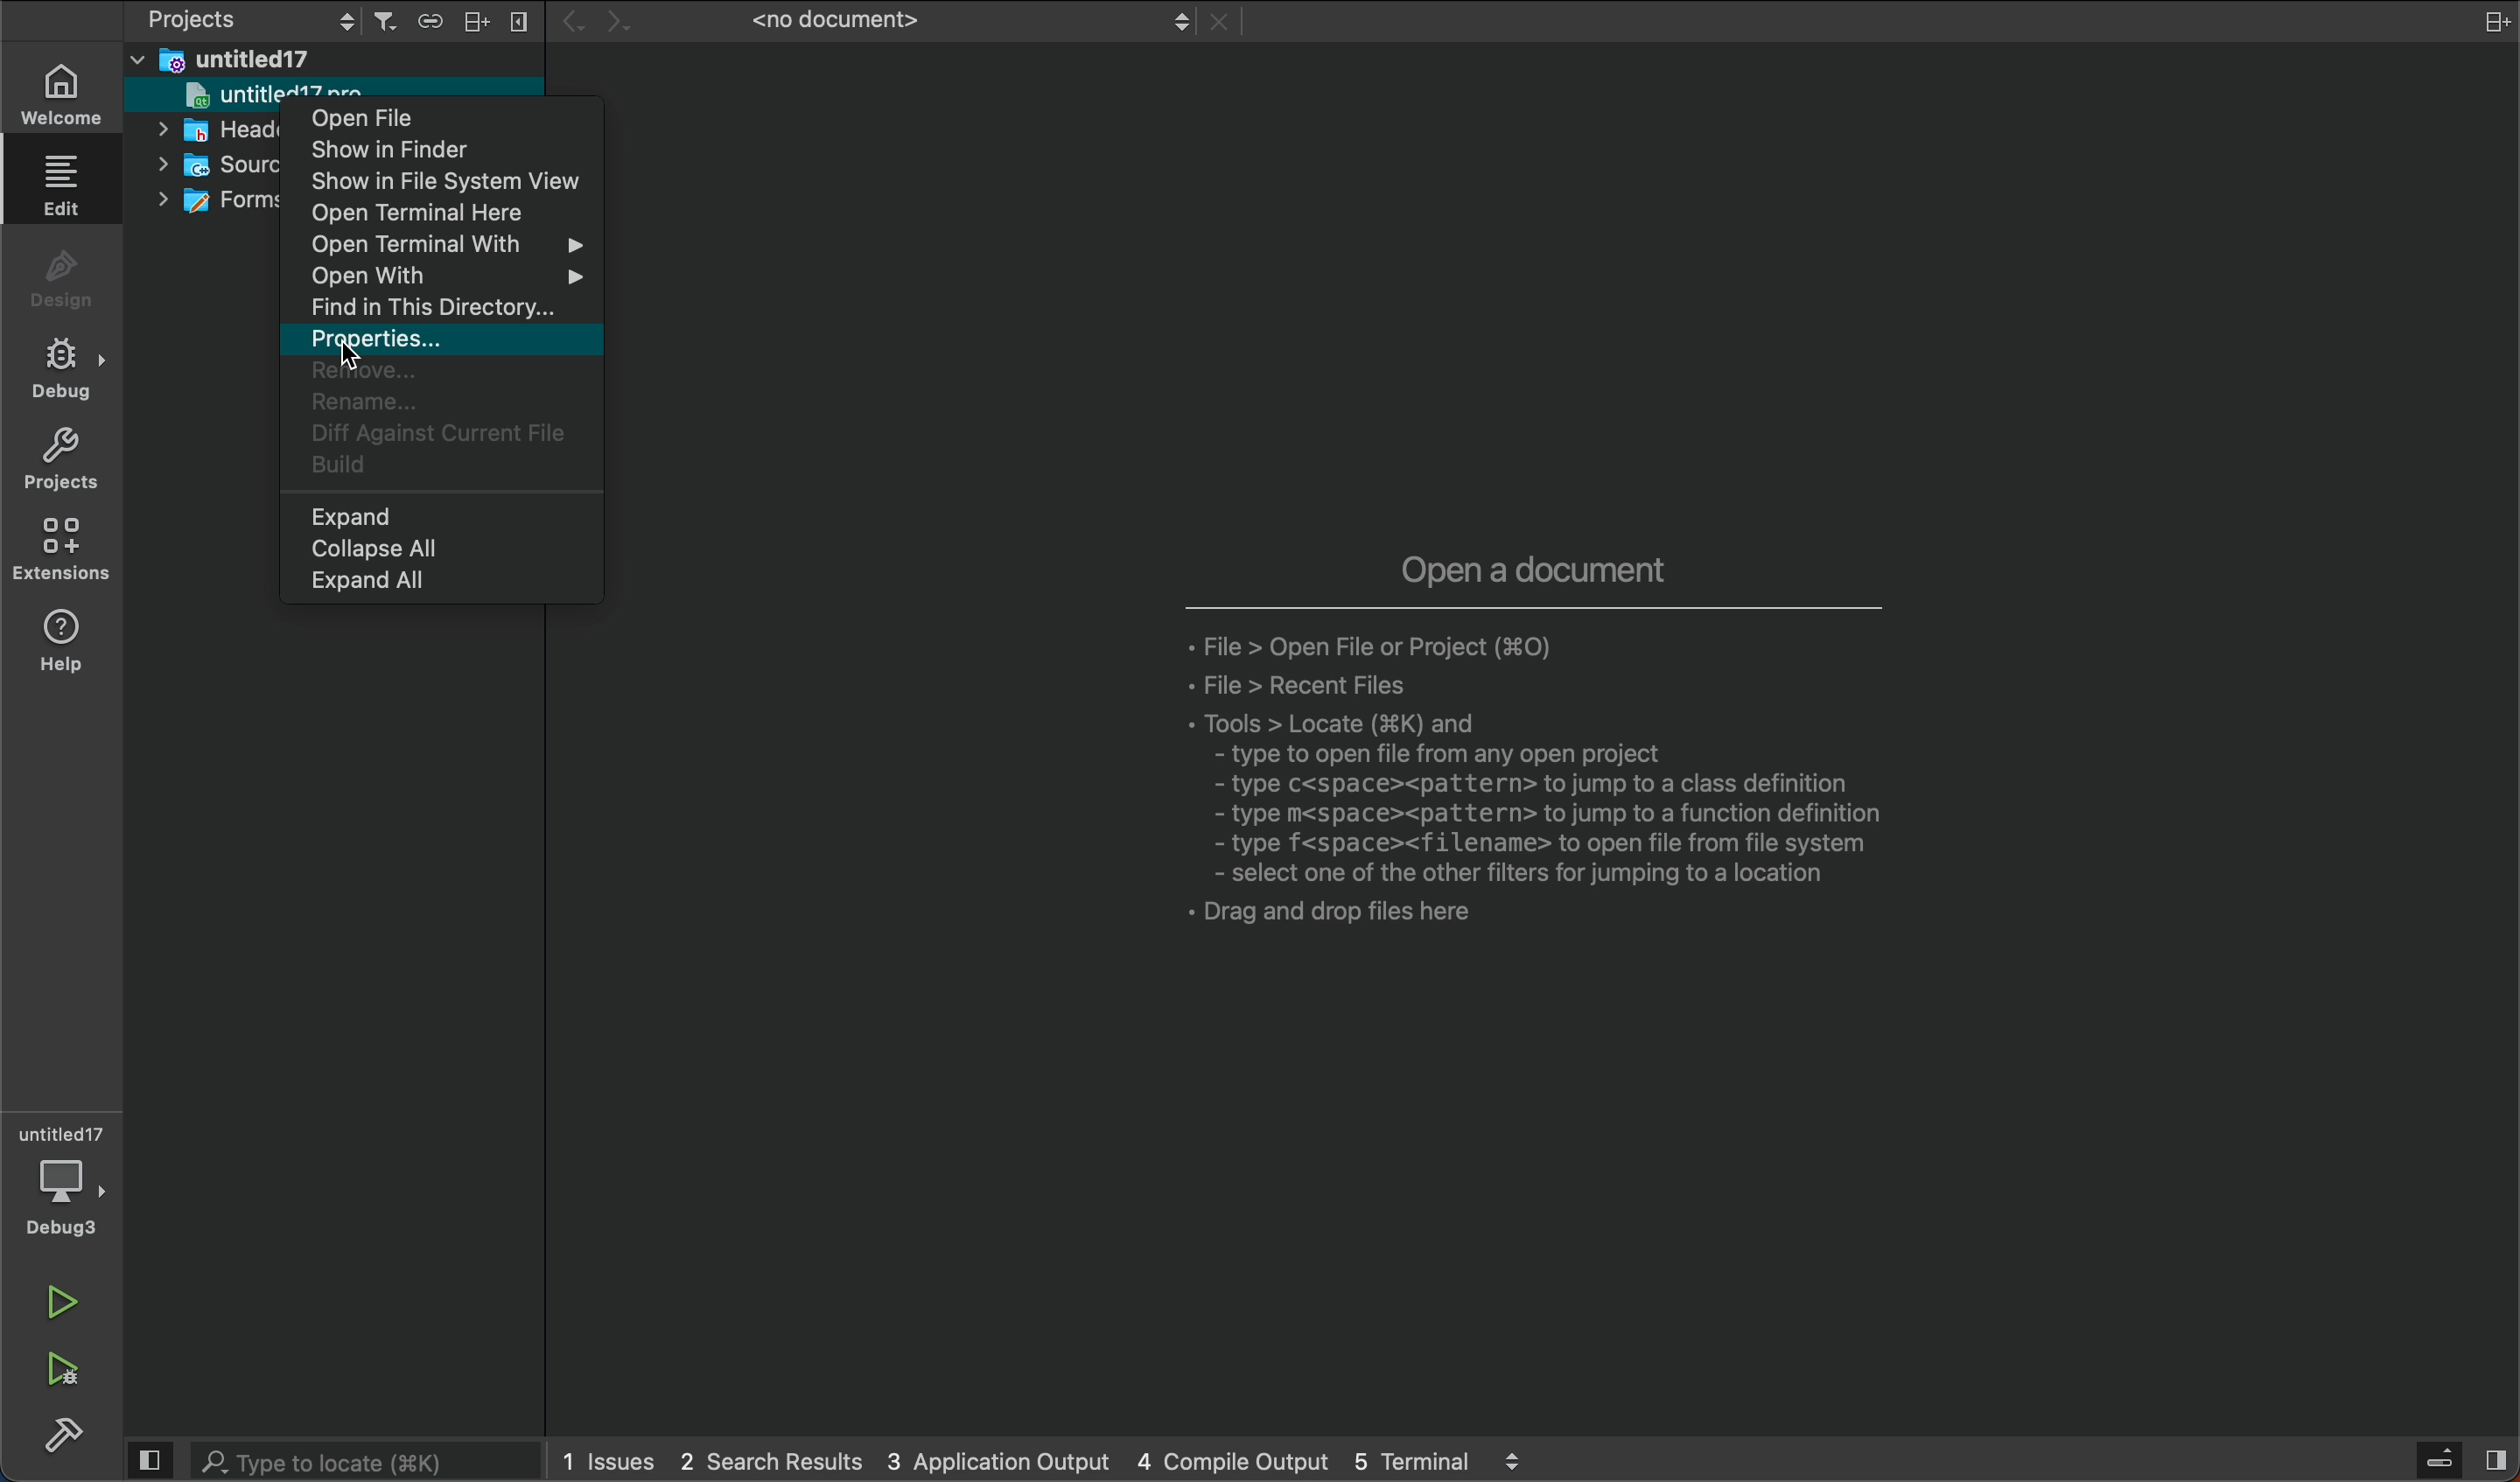 The image size is (2520, 1482). What do you see at coordinates (447, 582) in the screenshot?
I see `expand all` at bounding box center [447, 582].